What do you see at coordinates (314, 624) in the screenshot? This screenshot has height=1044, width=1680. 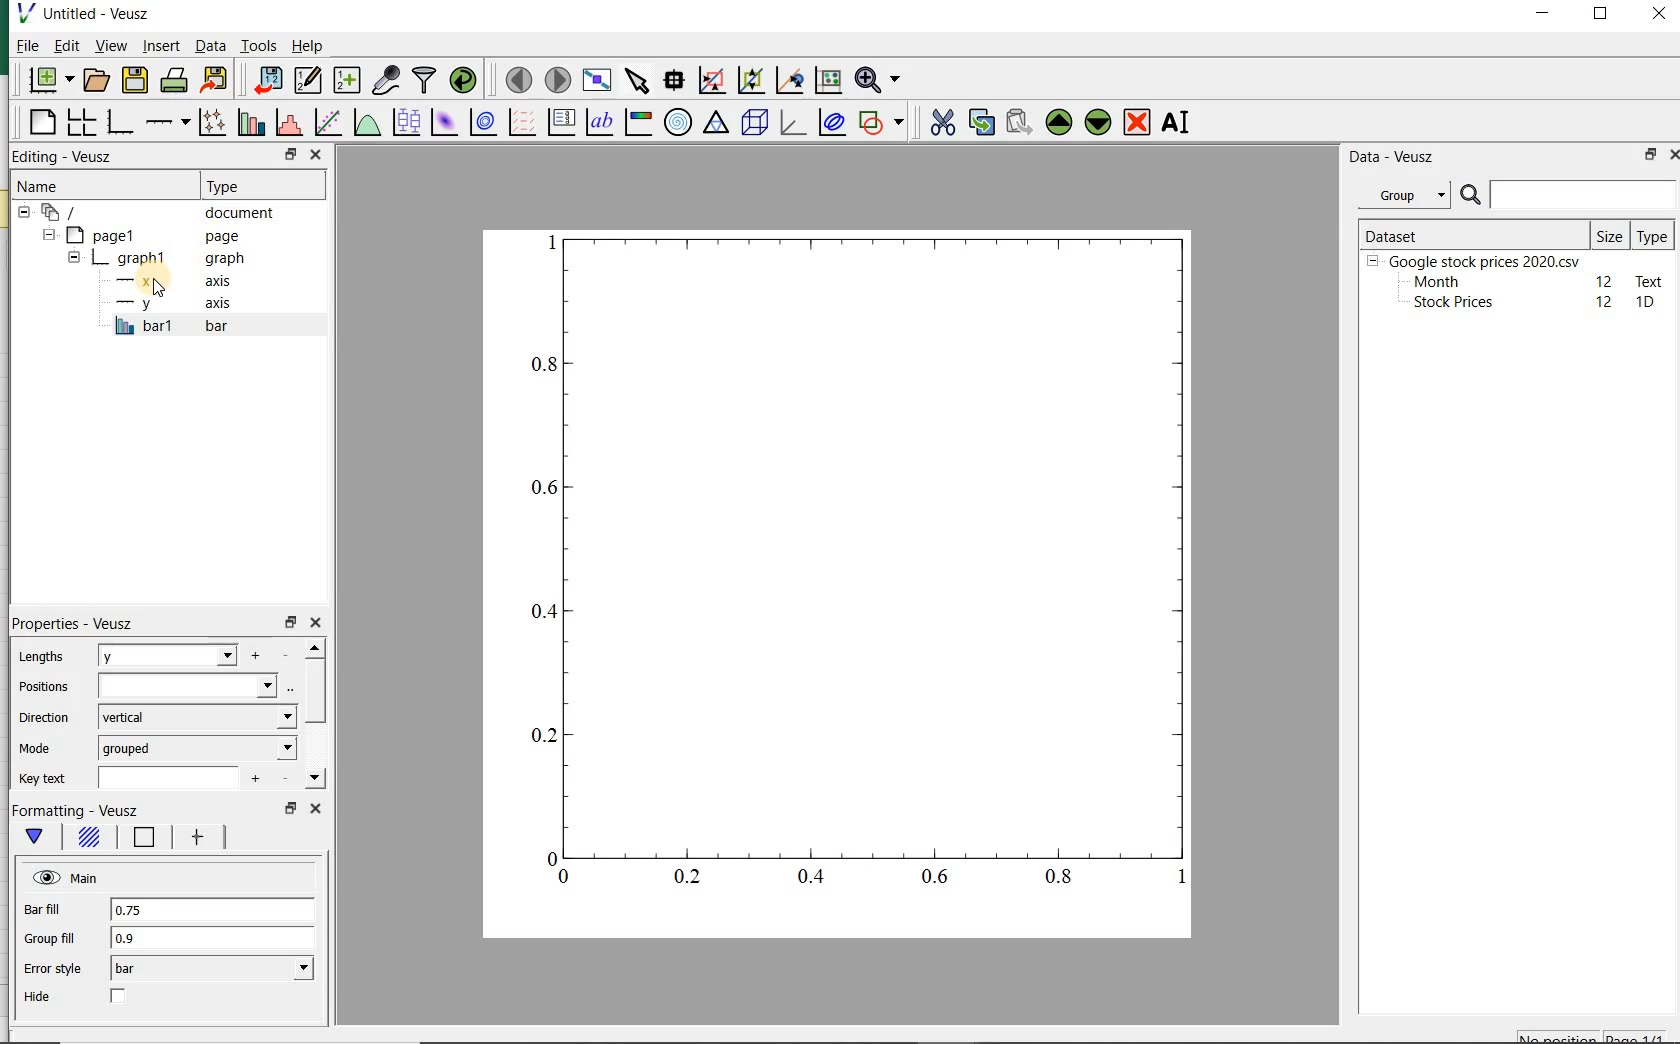 I see `close` at bounding box center [314, 624].